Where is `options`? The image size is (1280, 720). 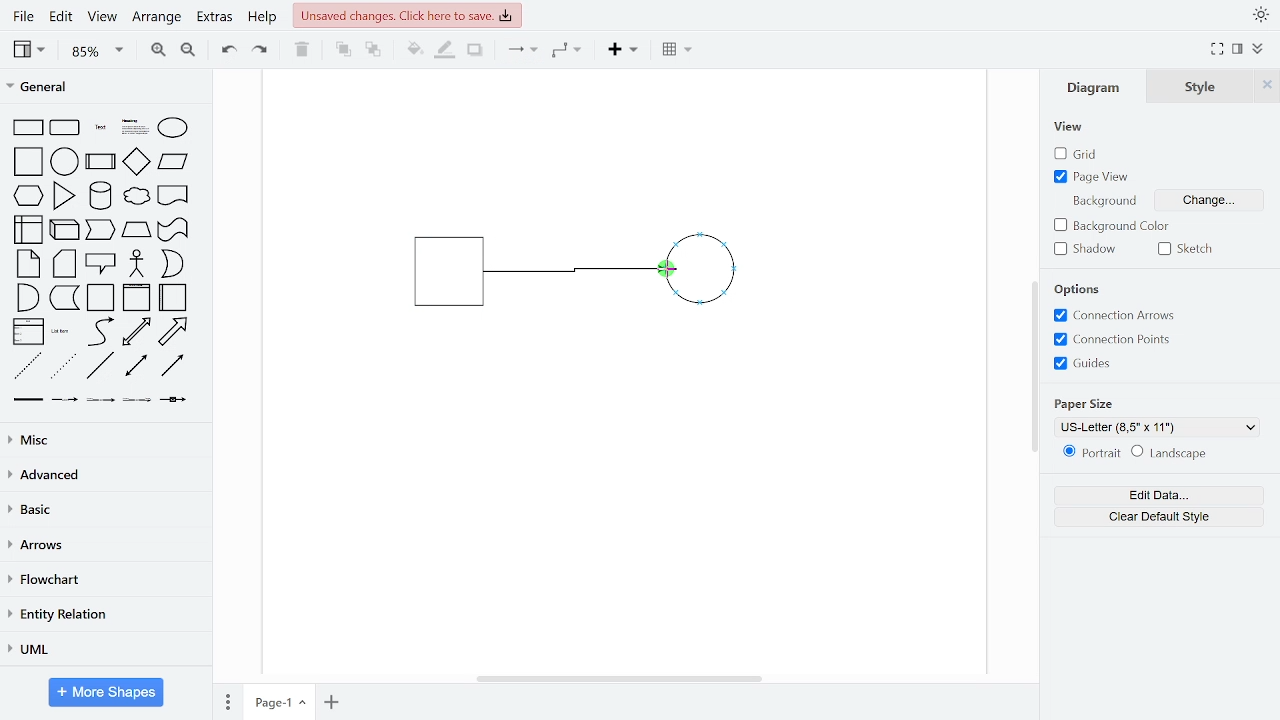
options is located at coordinates (1083, 290).